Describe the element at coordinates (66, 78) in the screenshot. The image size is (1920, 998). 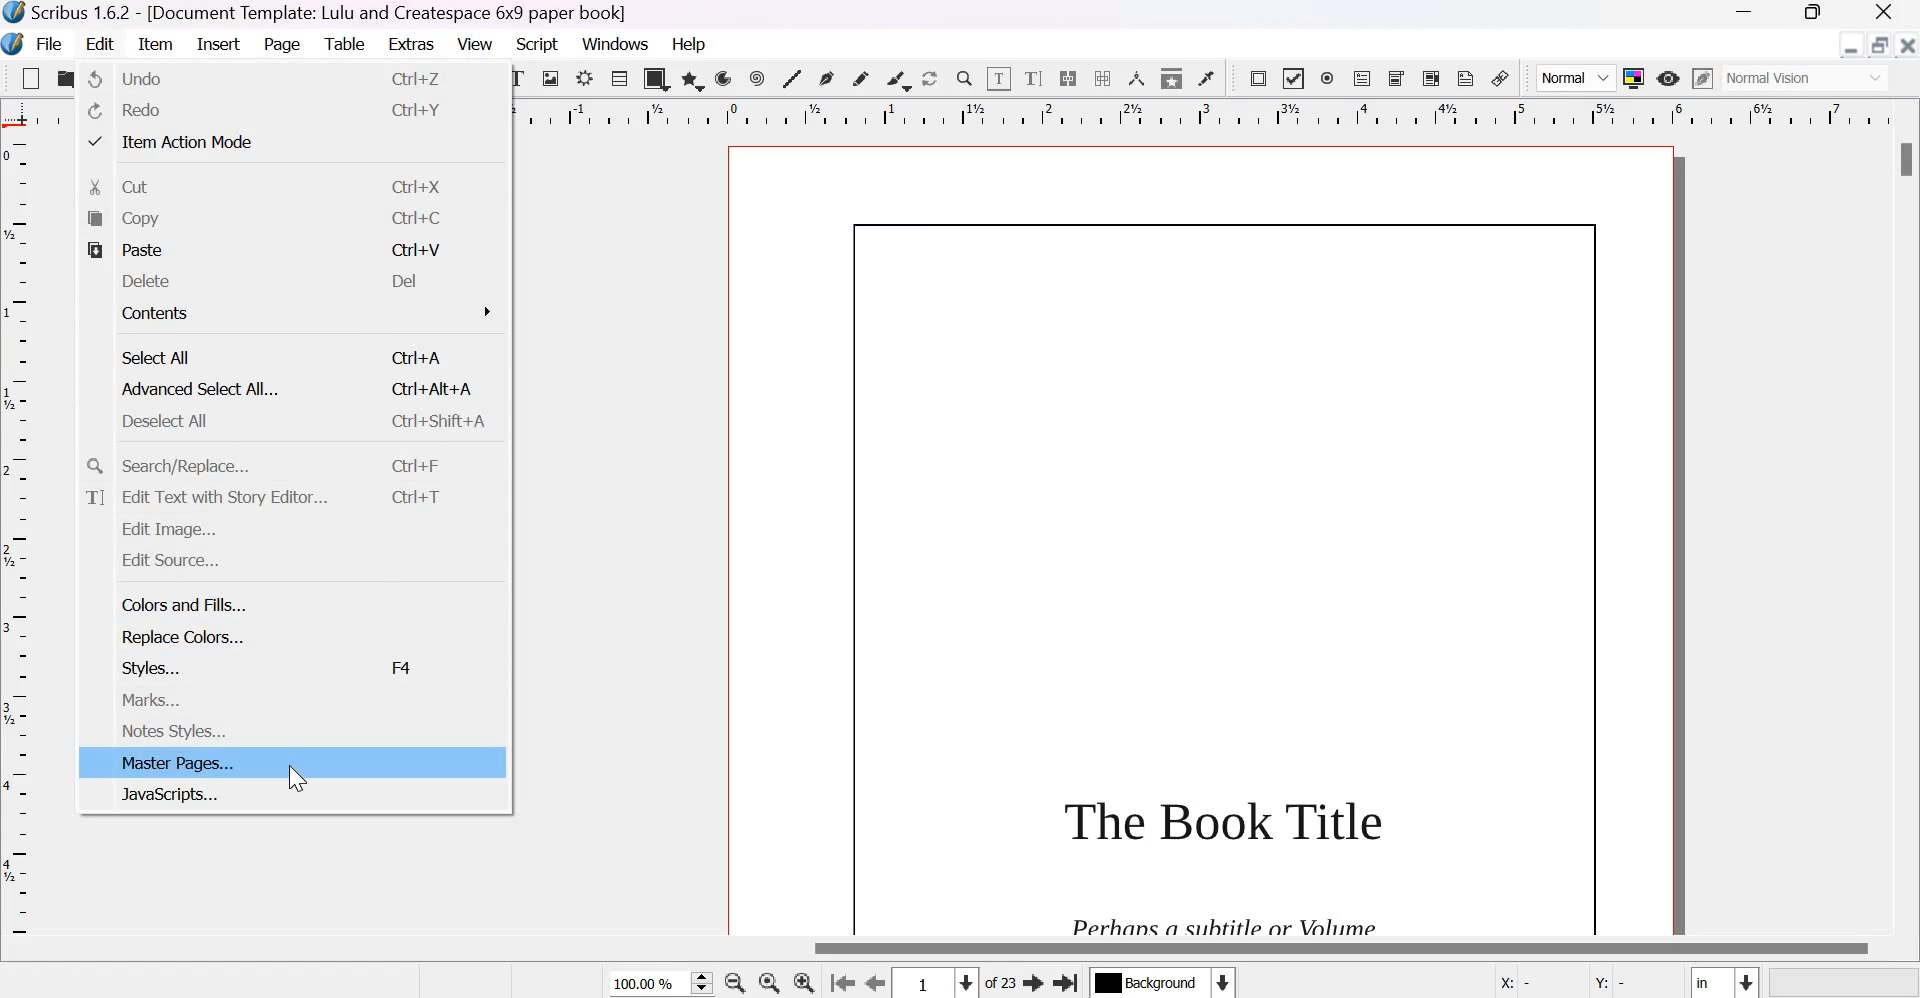
I see `open` at that location.